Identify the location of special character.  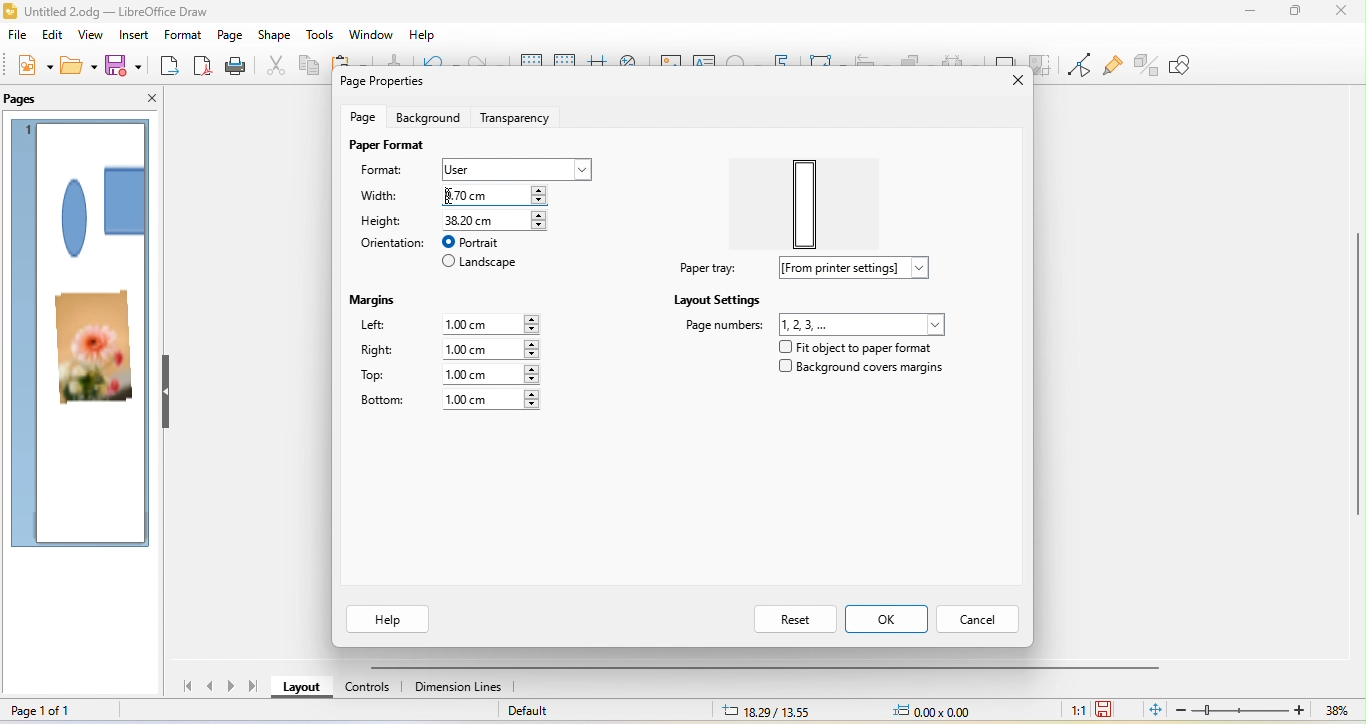
(745, 61).